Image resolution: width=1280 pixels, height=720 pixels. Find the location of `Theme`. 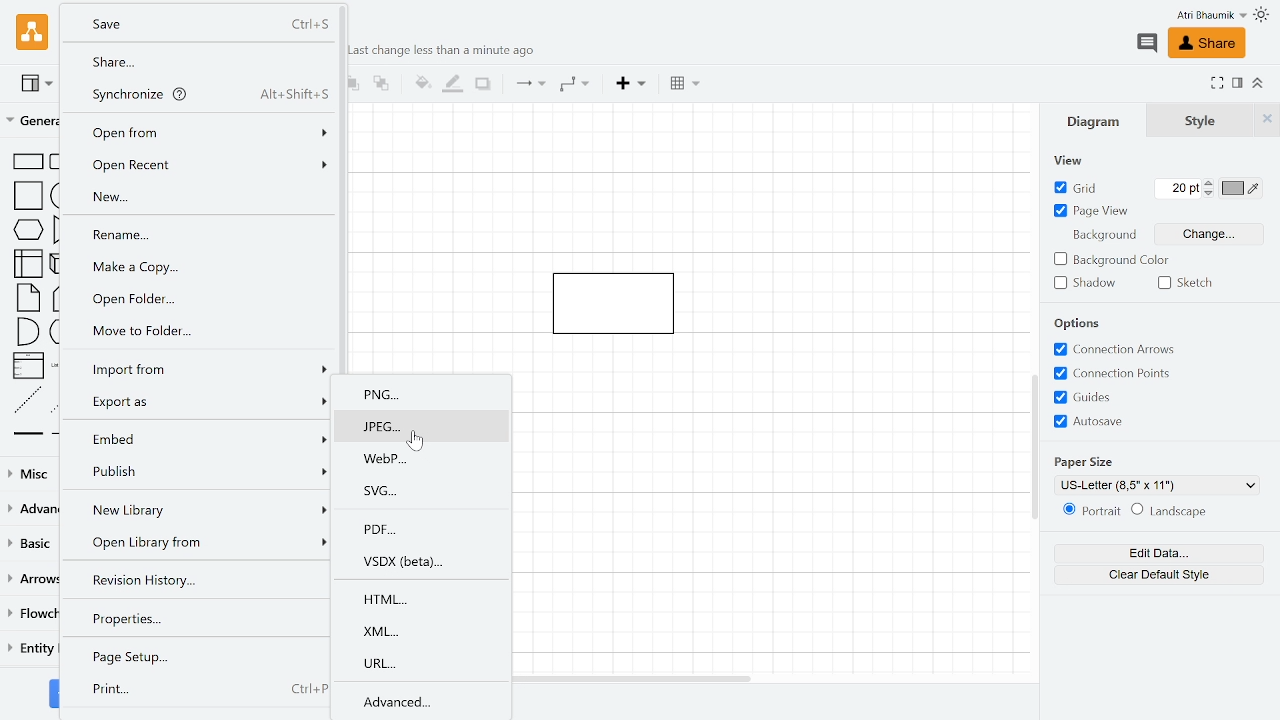

Theme is located at coordinates (1262, 14).